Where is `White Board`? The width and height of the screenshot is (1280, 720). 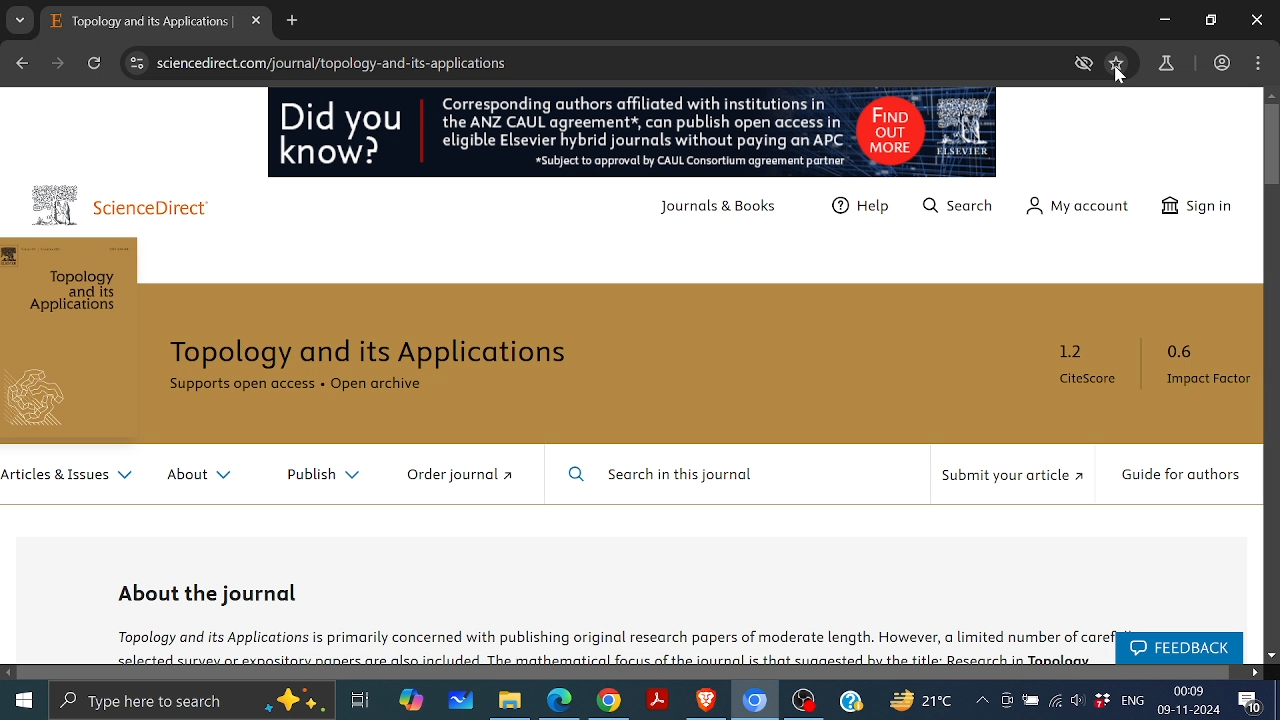 White Board is located at coordinates (460, 699).